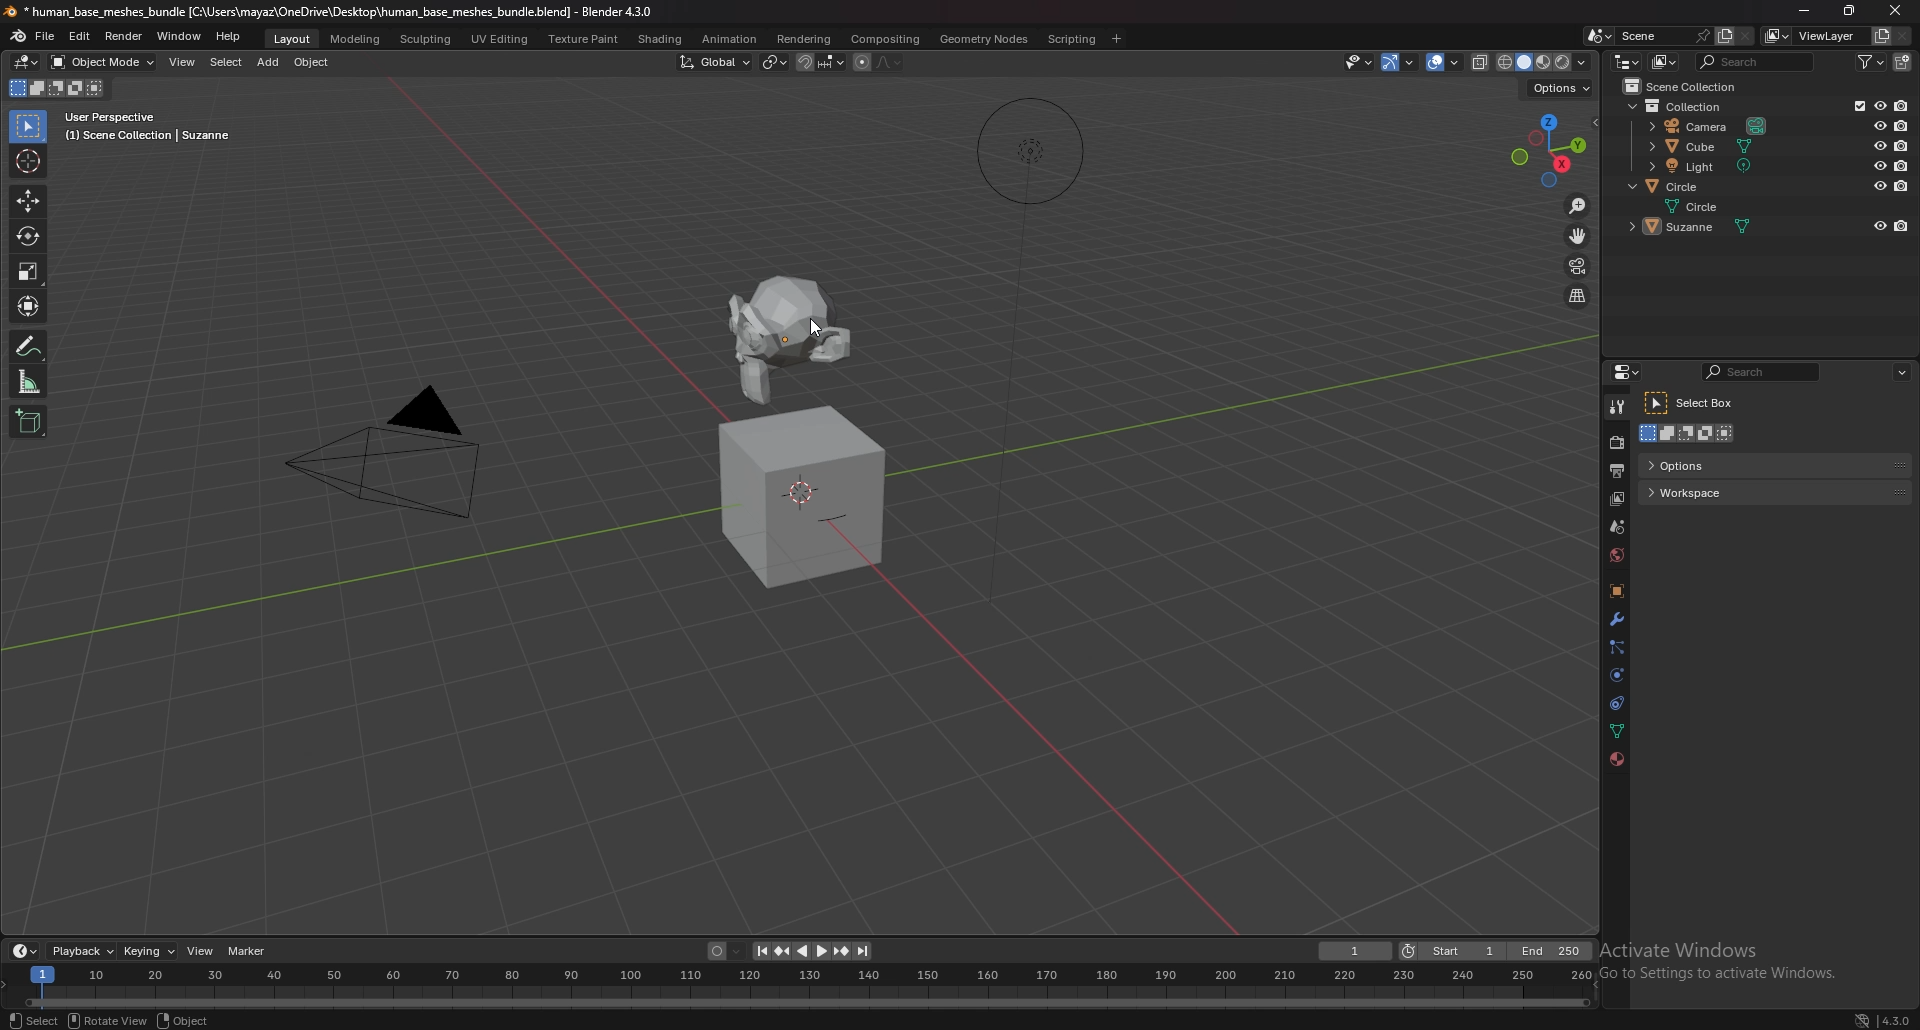  Describe the element at coordinates (31, 421) in the screenshot. I see `add cube` at that location.